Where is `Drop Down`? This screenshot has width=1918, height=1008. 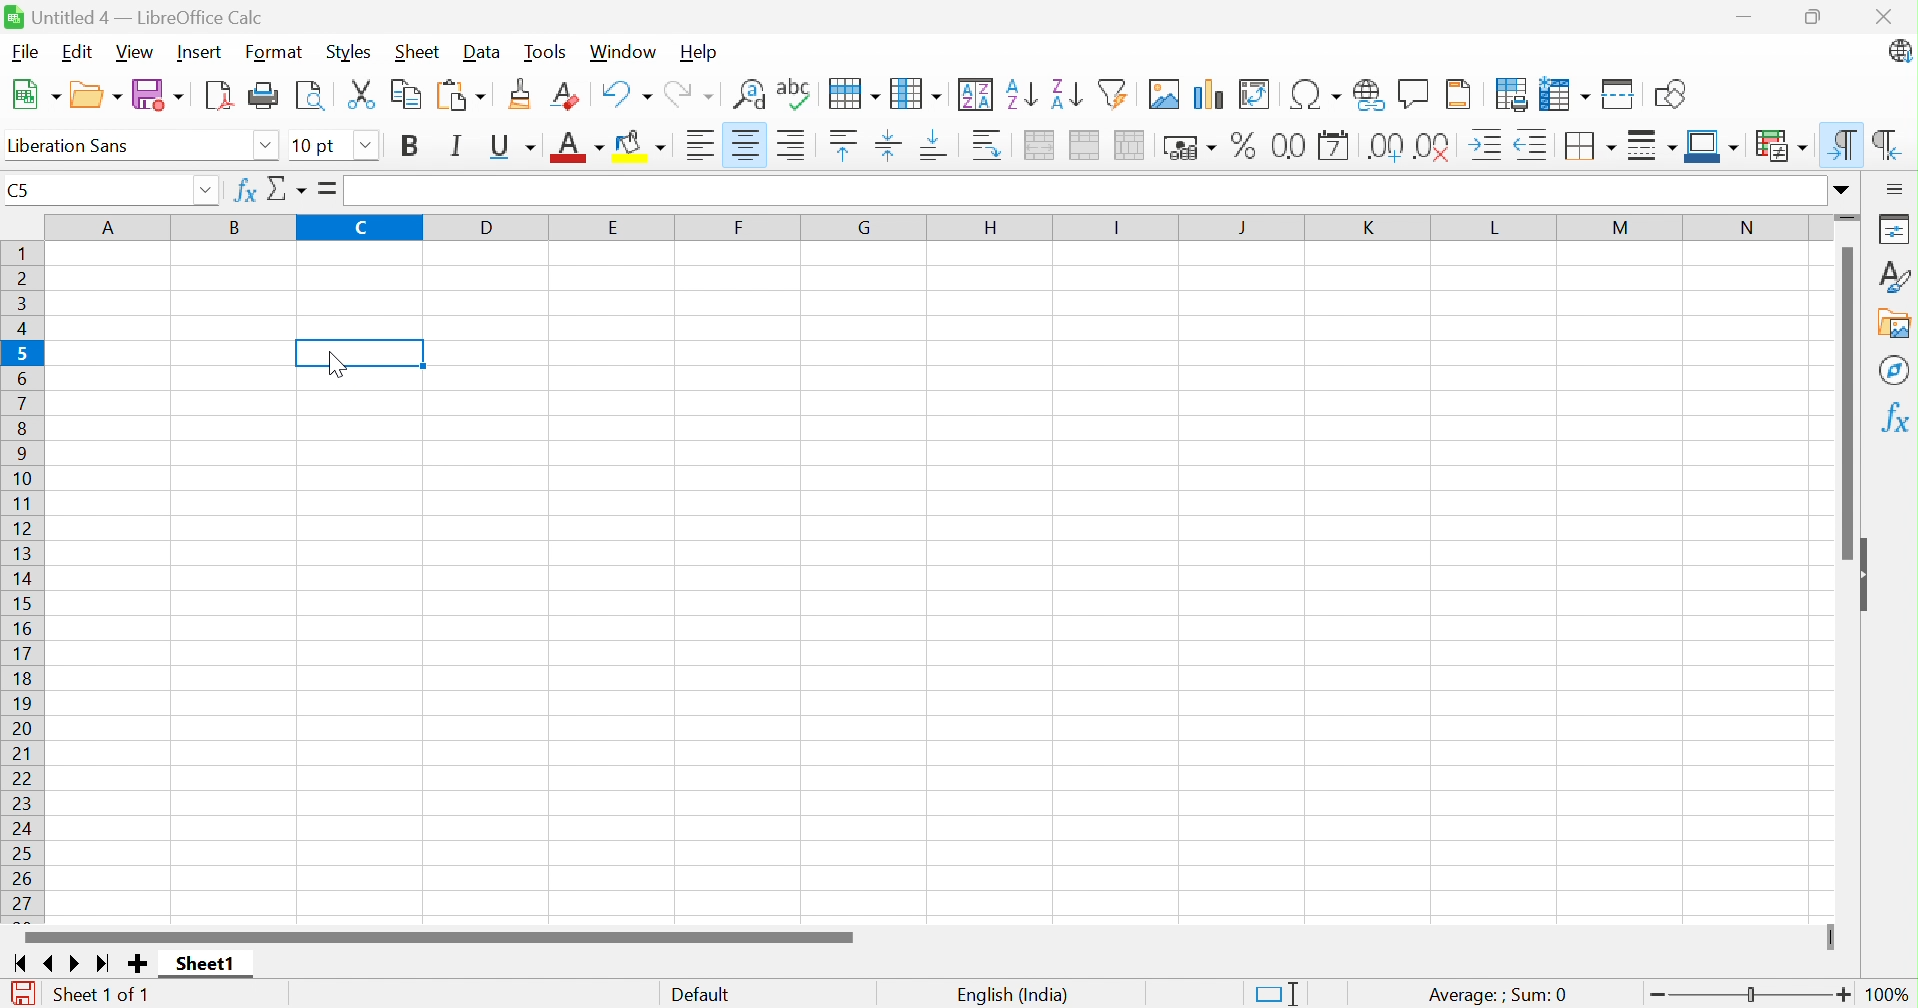
Drop Down is located at coordinates (365, 143).